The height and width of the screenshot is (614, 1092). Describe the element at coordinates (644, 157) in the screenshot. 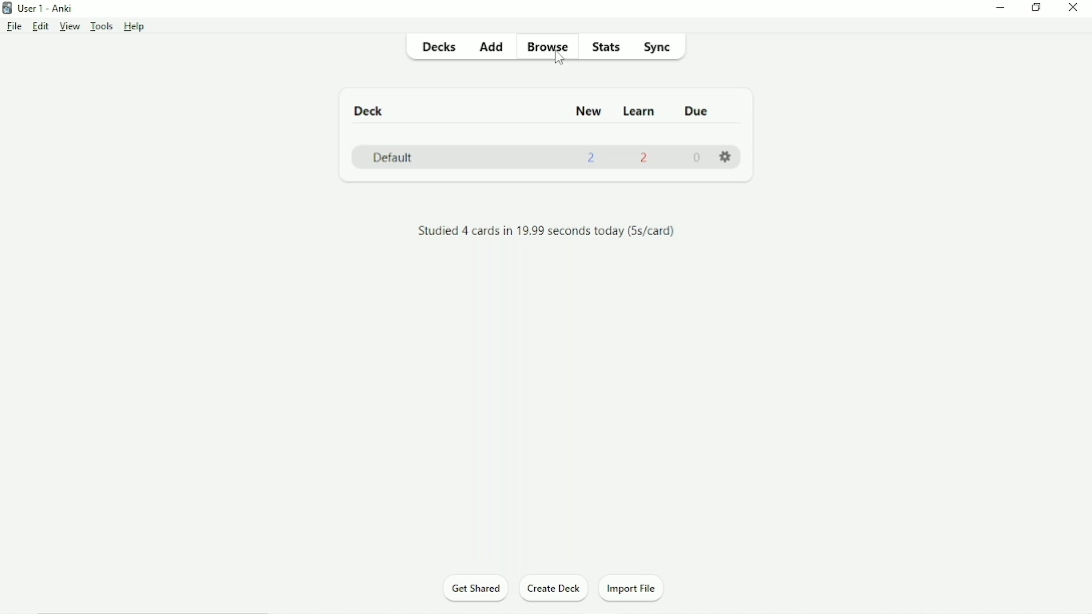

I see `2` at that location.